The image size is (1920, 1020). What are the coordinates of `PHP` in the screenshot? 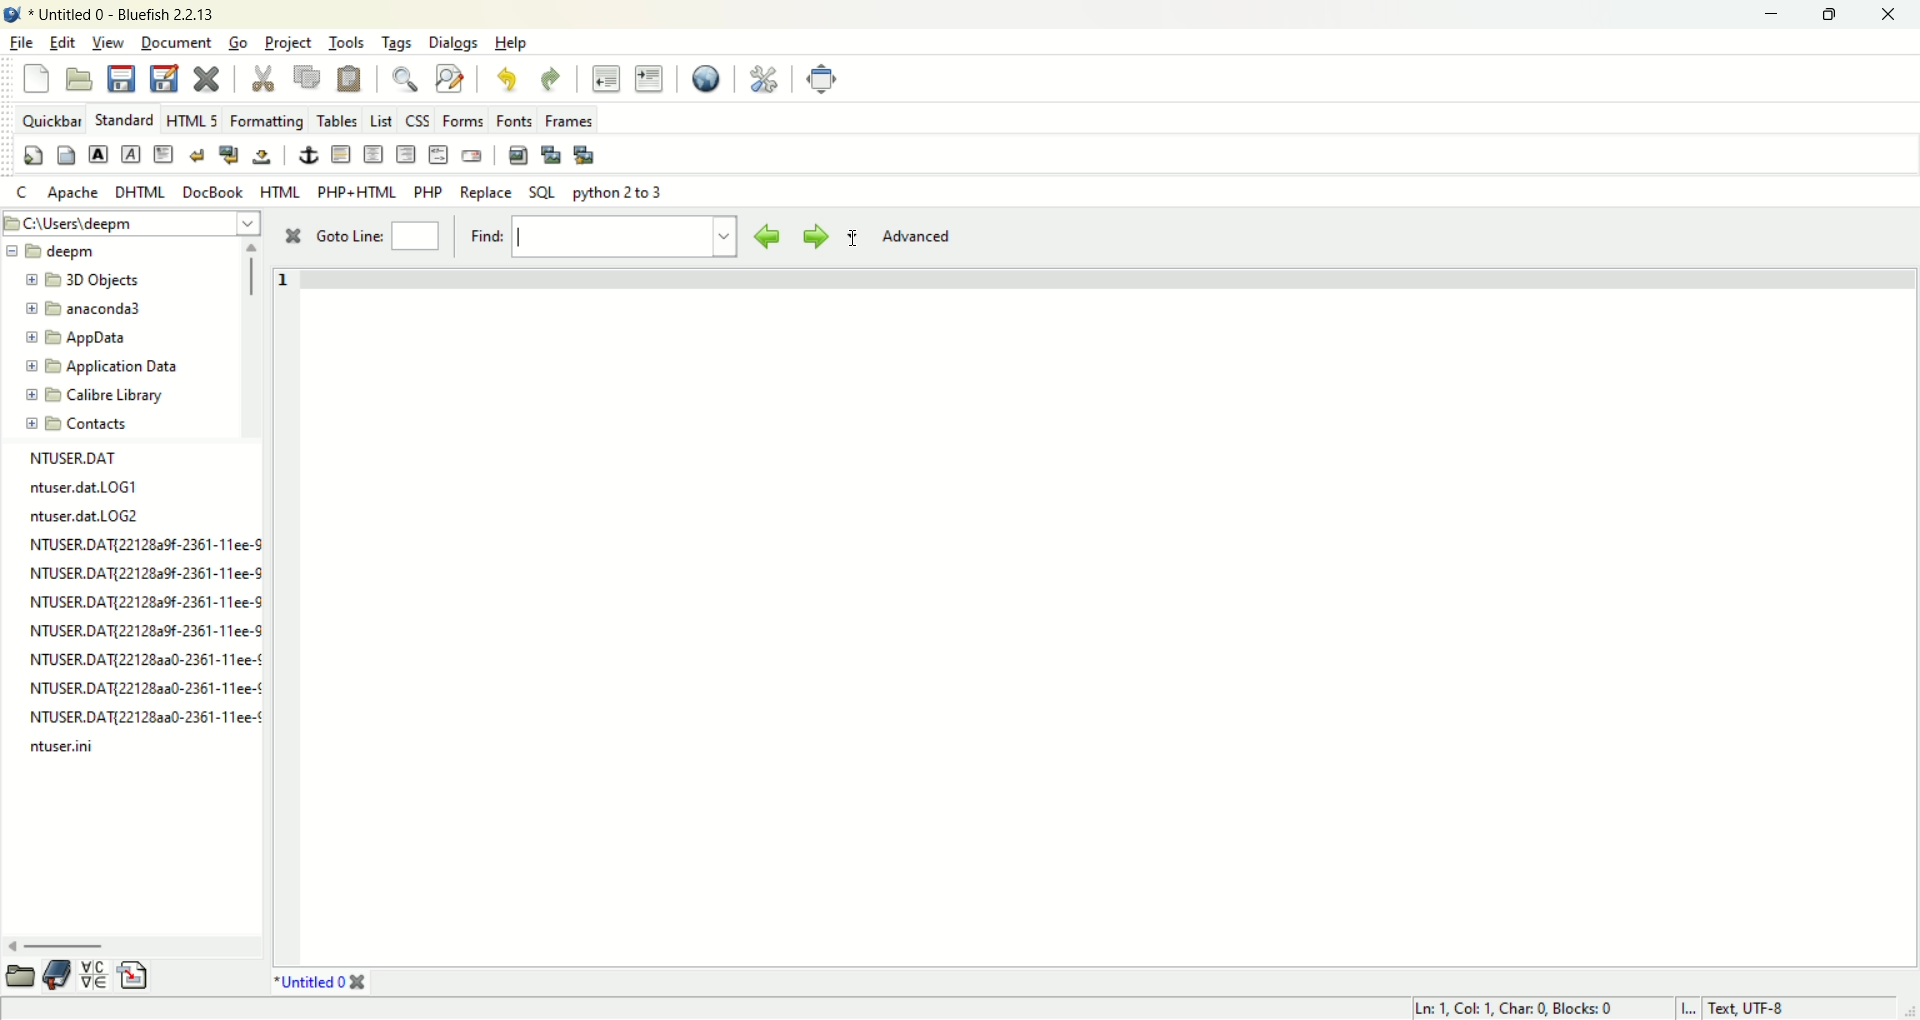 It's located at (431, 189).